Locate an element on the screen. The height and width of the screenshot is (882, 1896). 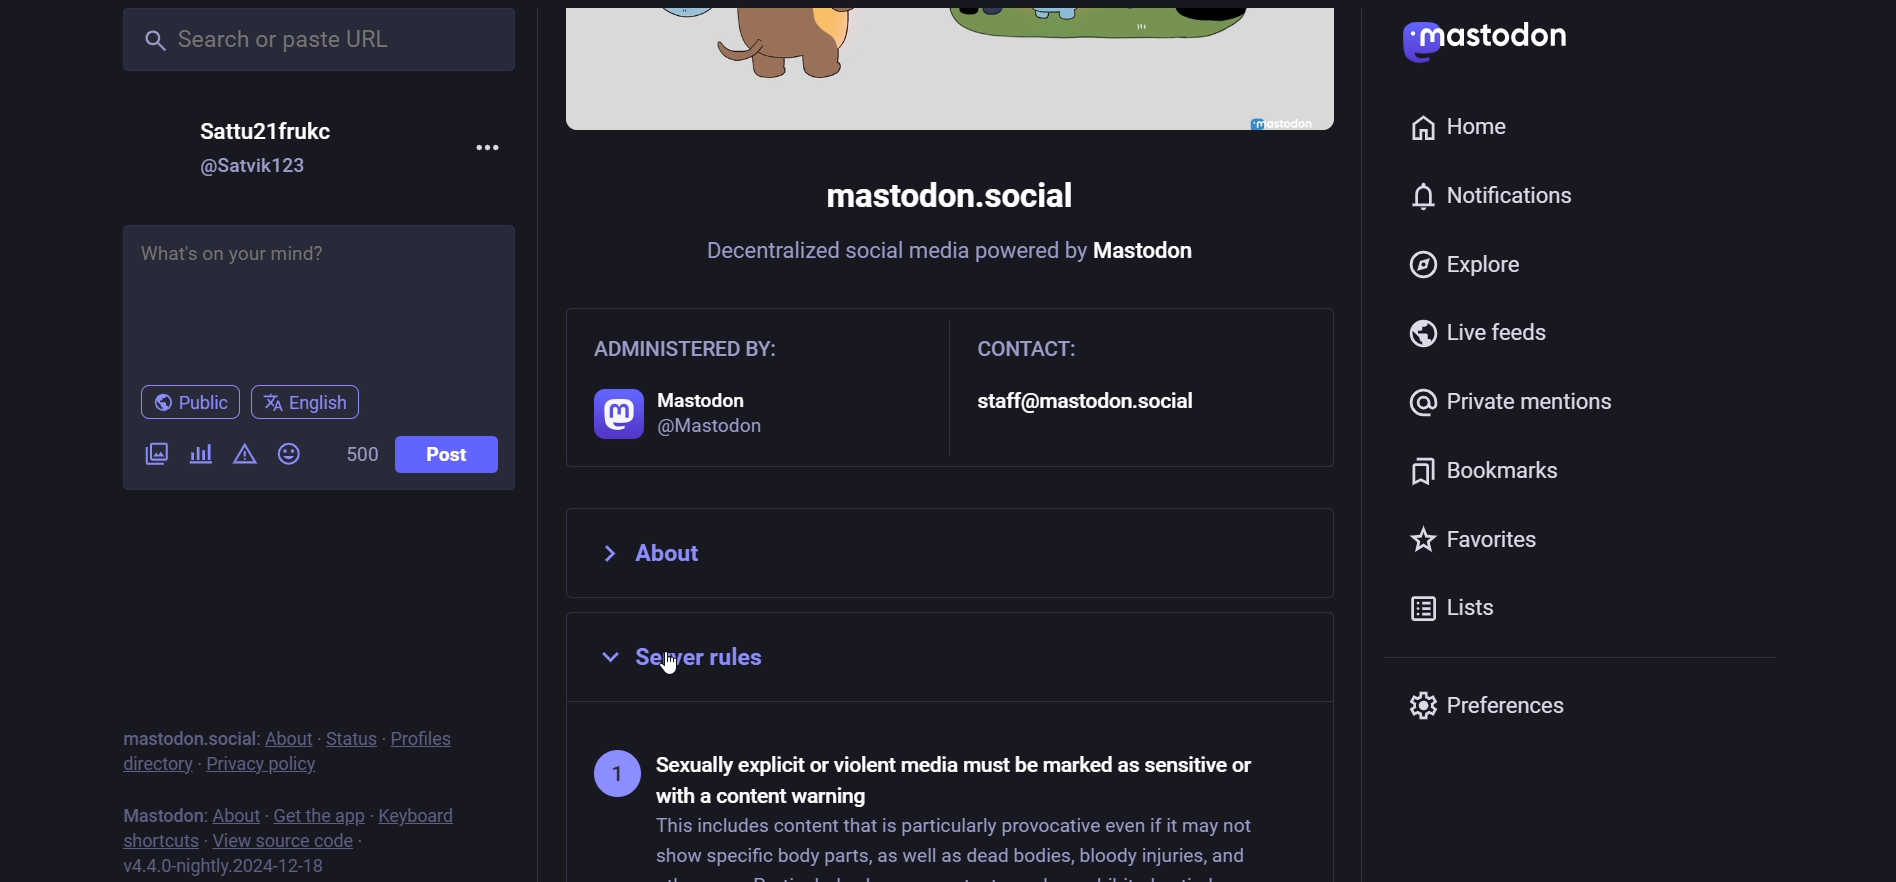
image is located at coordinates (949, 69).